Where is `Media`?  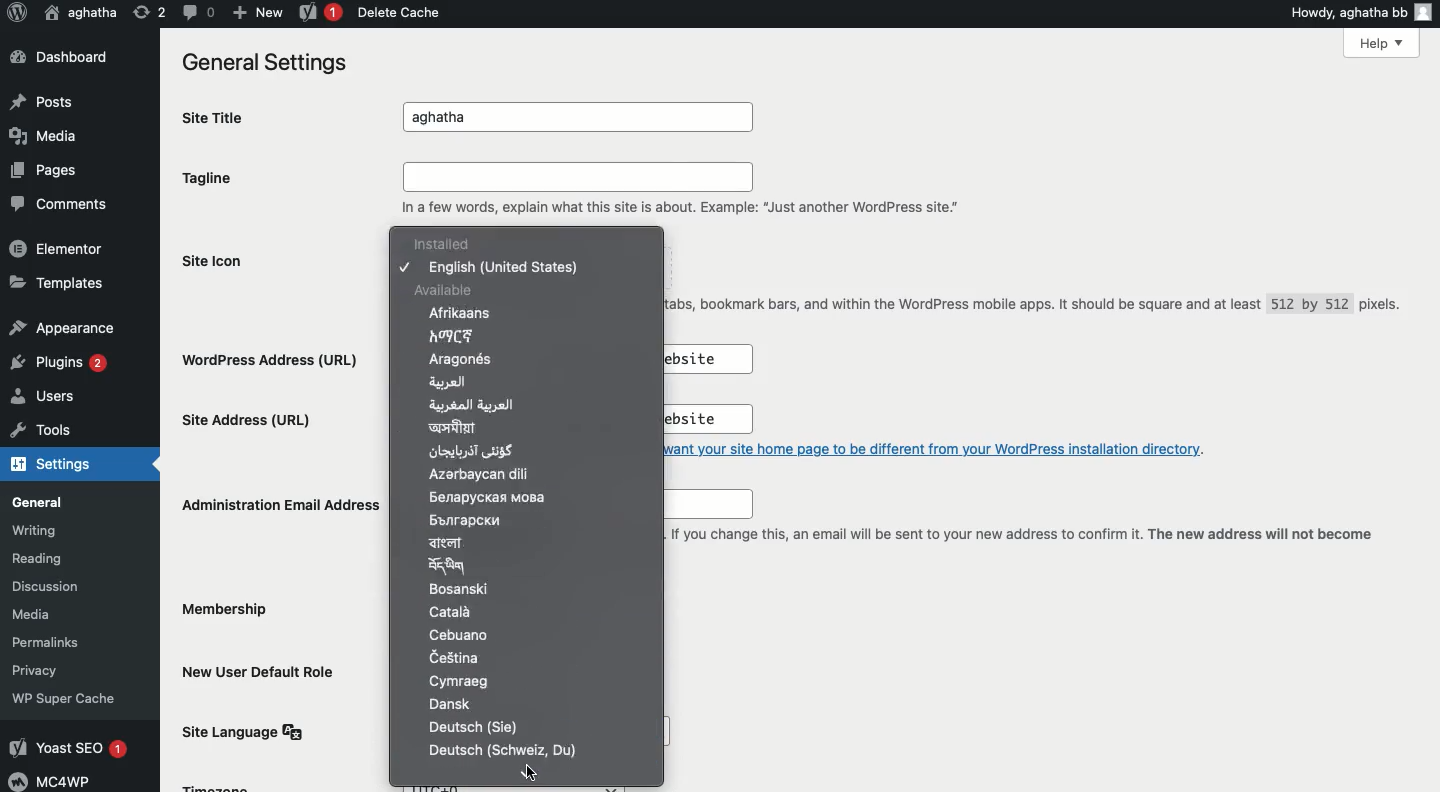 Media is located at coordinates (45, 137).